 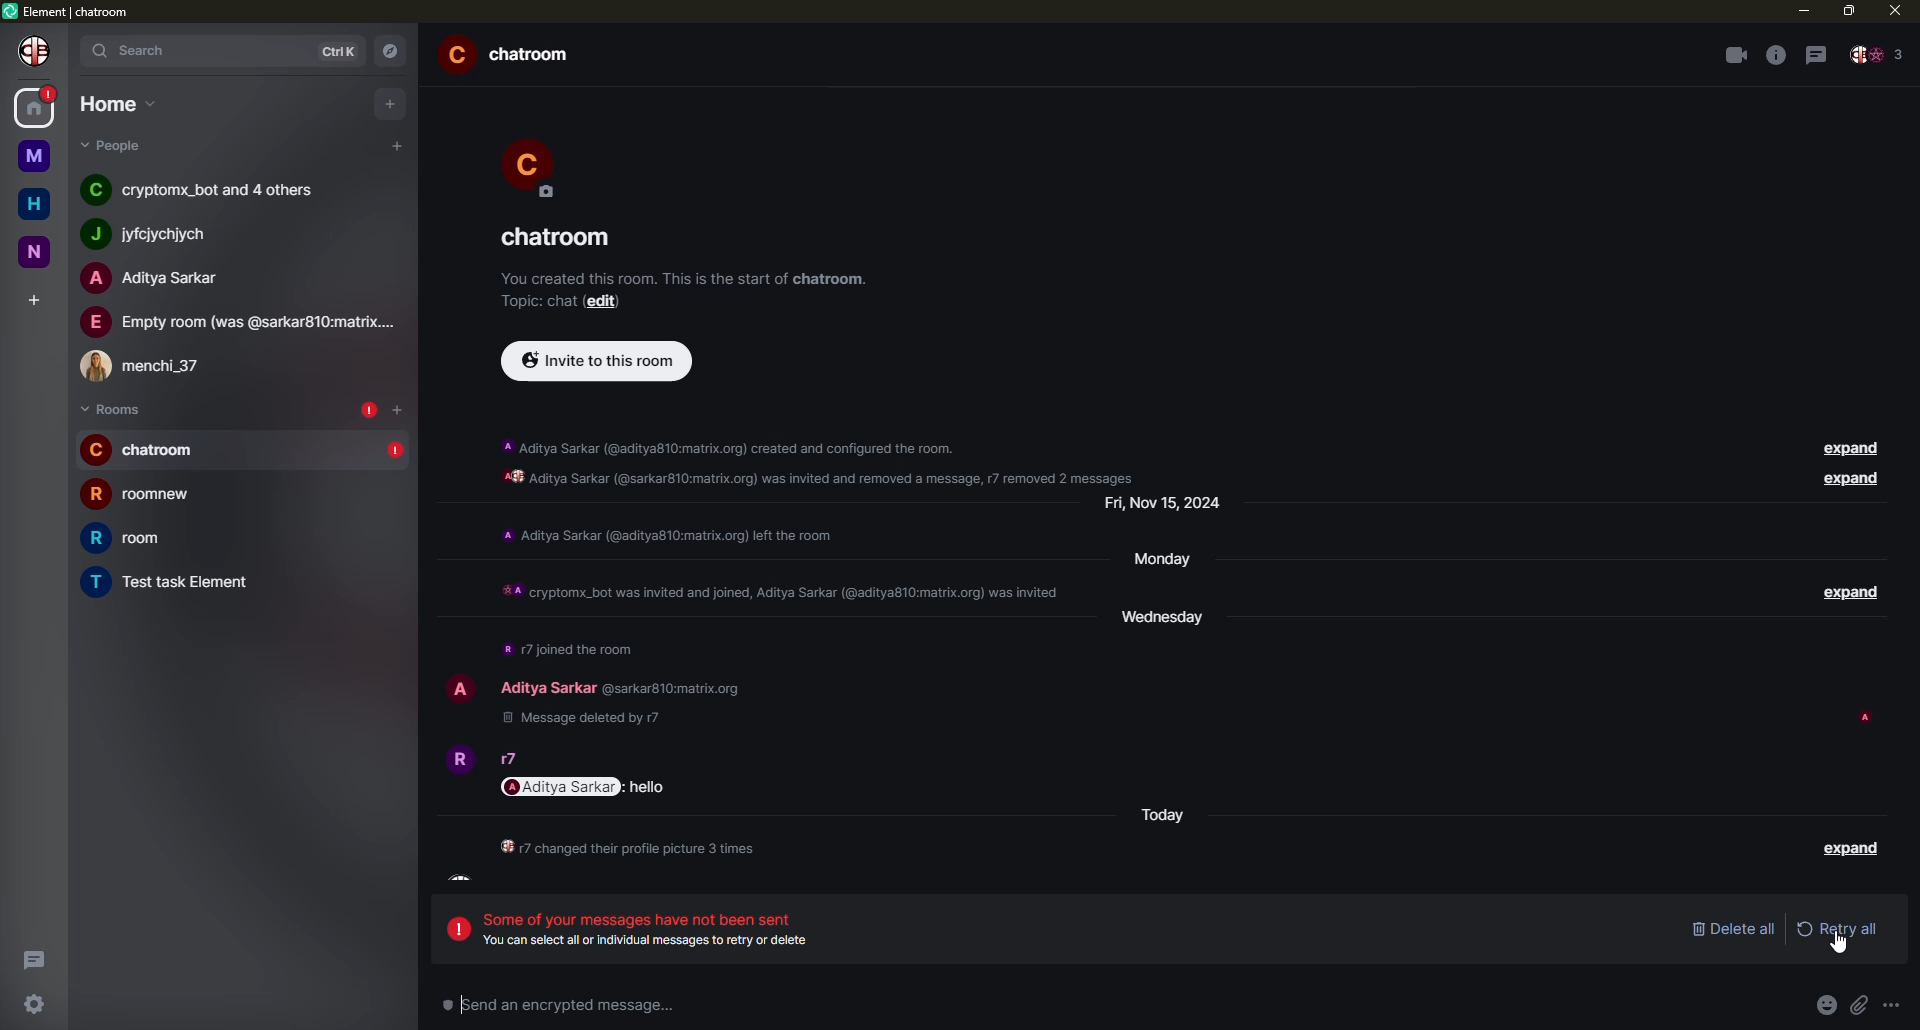 I want to click on people, so click(x=160, y=278).